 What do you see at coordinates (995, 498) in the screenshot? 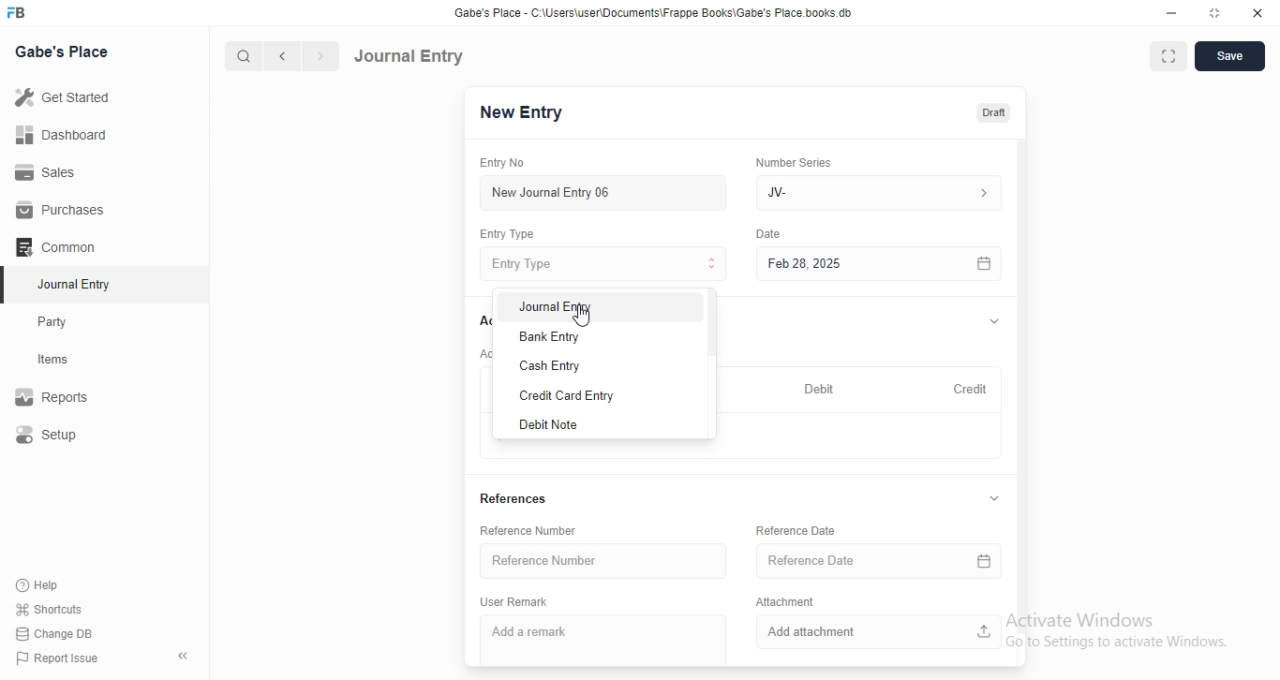
I see `collapse` at bounding box center [995, 498].